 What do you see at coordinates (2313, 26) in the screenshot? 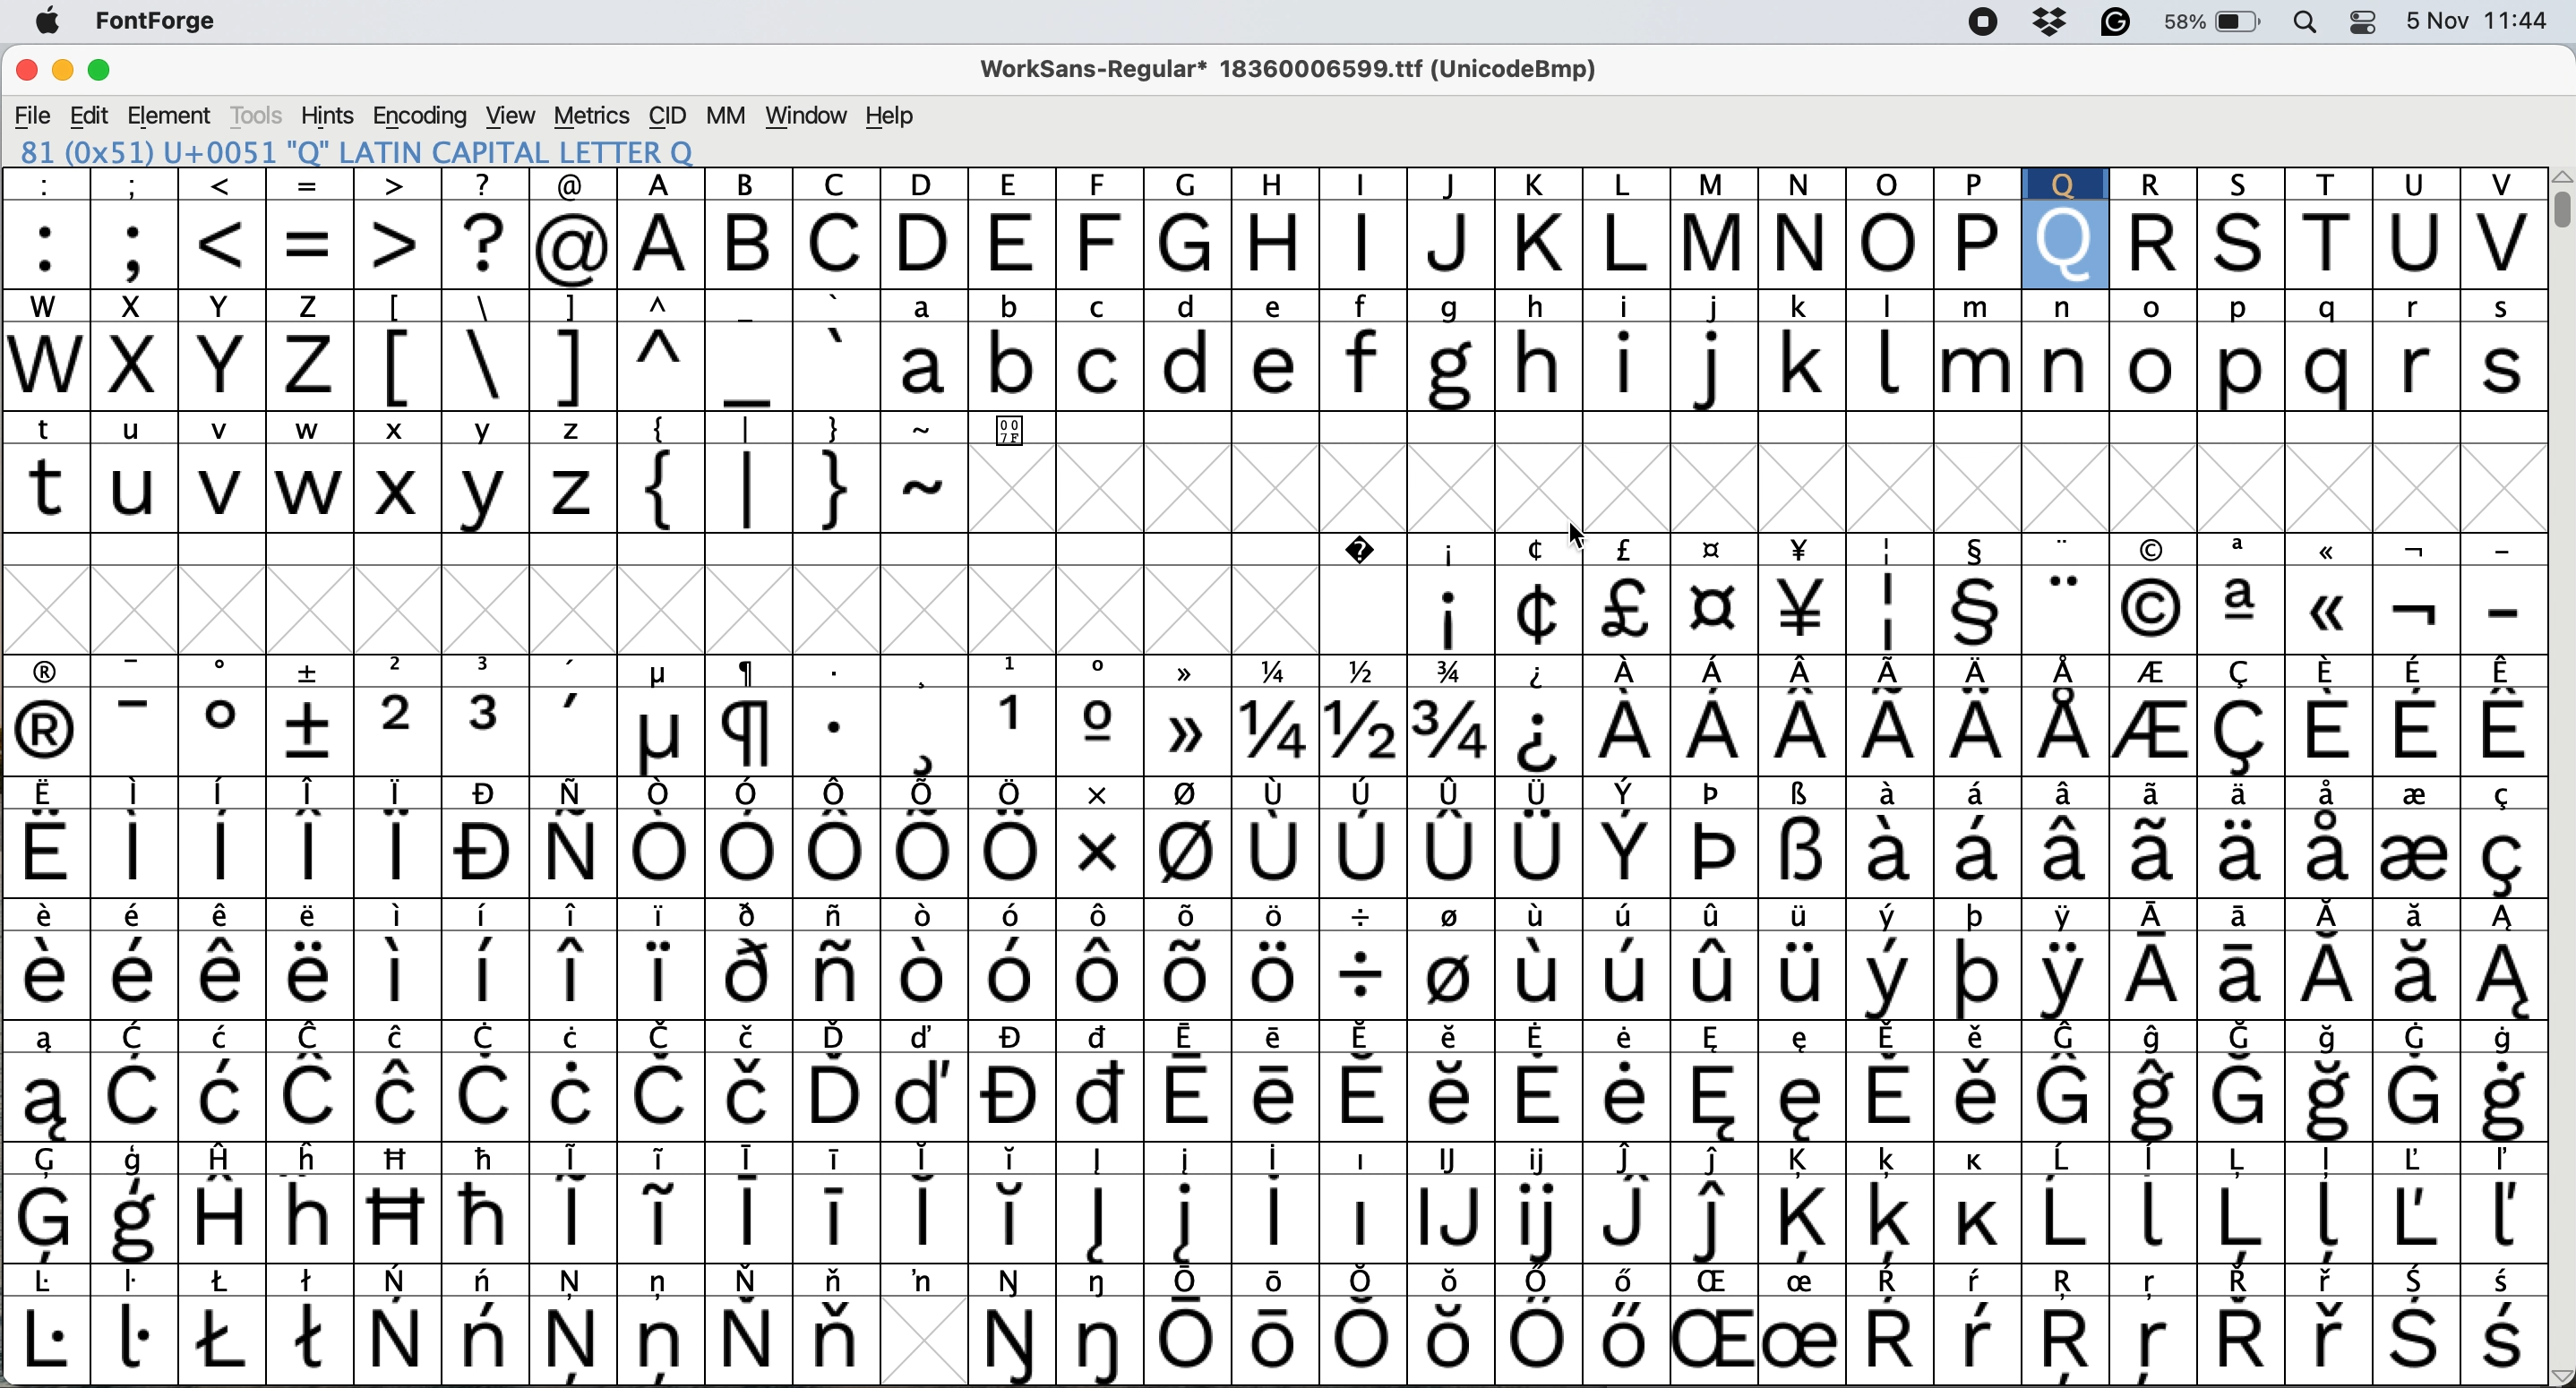
I see `spotlight search` at bounding box center [2313, 26].